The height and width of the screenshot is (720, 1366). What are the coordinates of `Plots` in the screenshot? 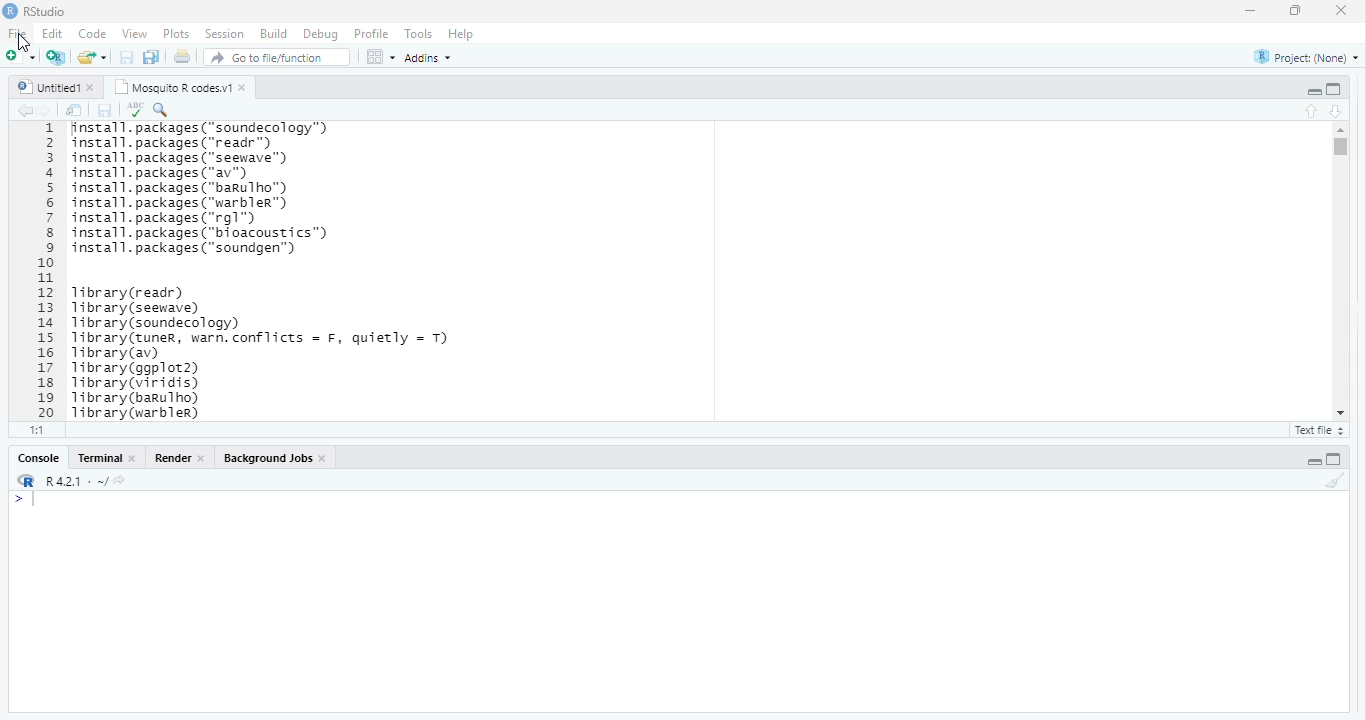 It's located at (178, 35).